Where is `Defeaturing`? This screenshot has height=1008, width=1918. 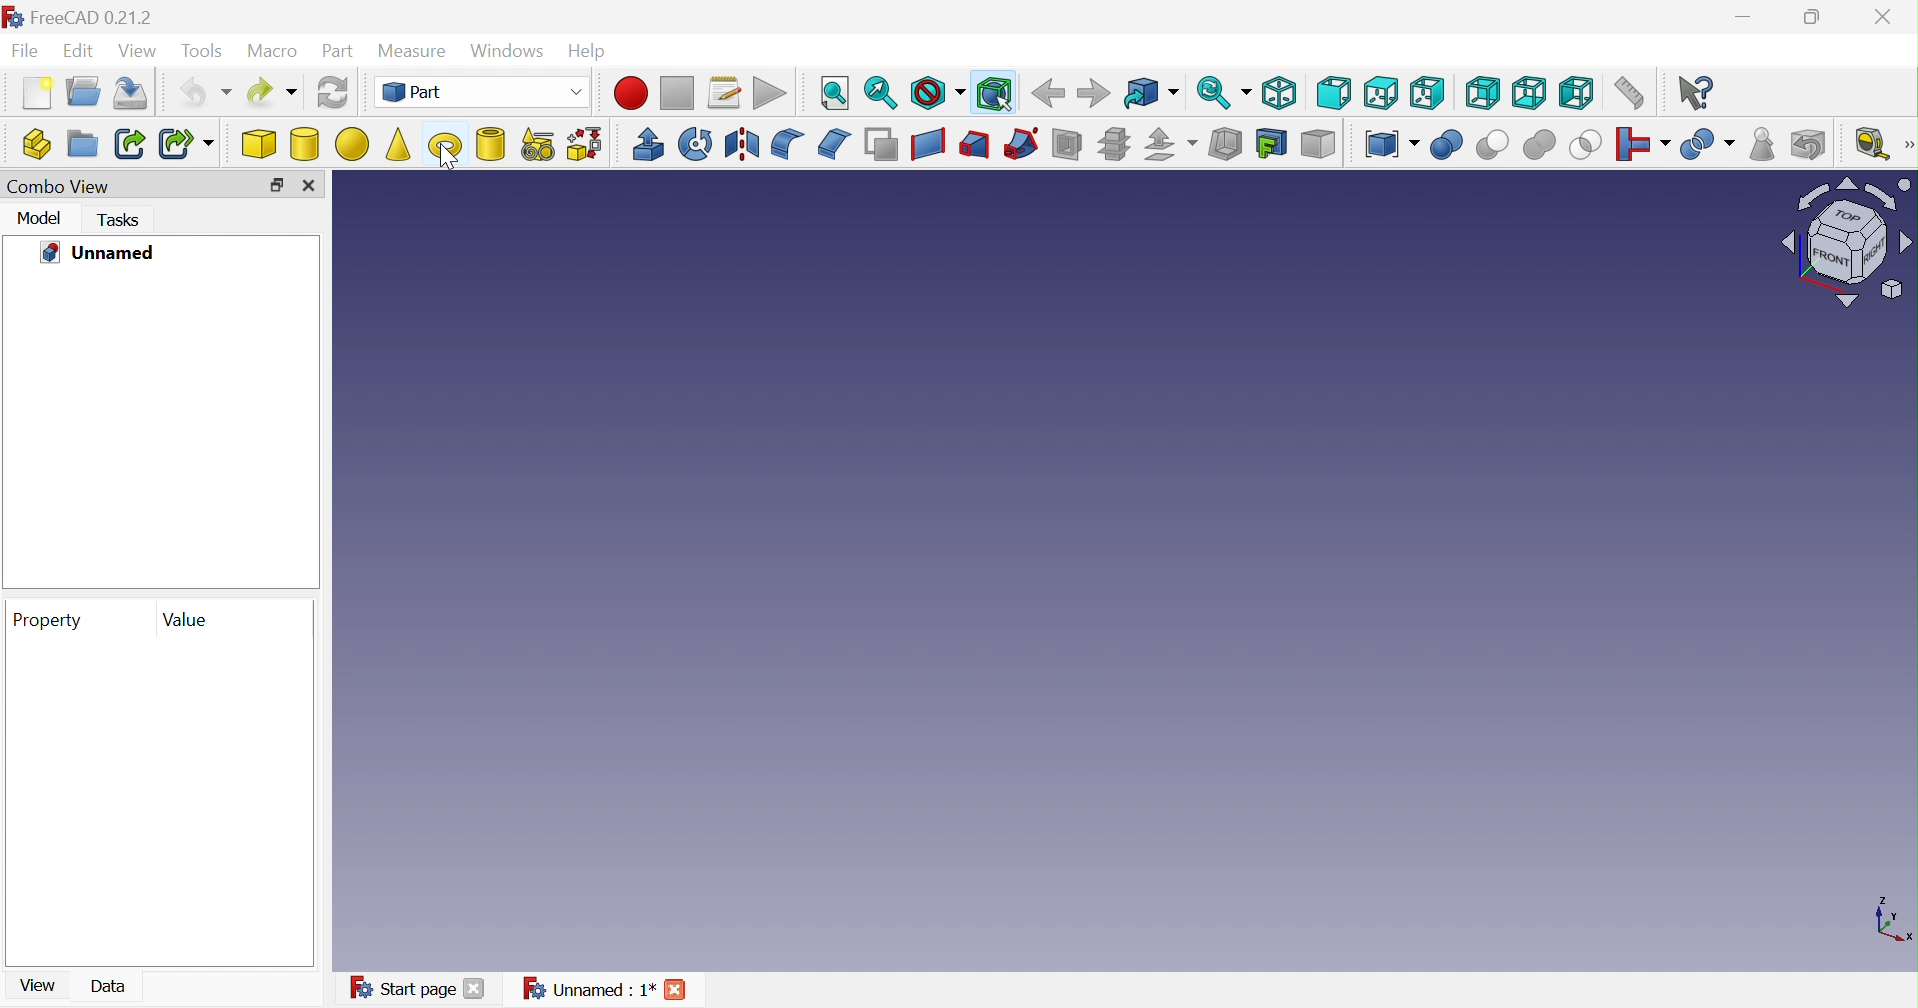 Defeaturing is located at coordinates (1810, 145).